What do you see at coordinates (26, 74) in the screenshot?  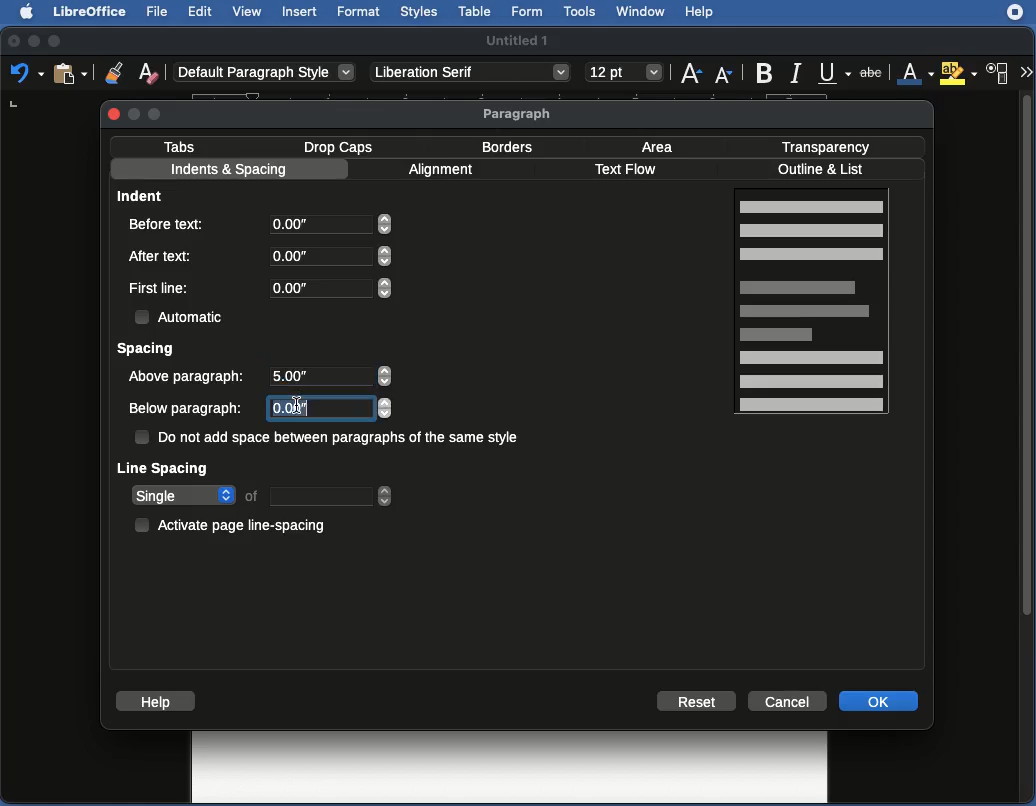 I see `Undo` at bounding box center [26, 74].